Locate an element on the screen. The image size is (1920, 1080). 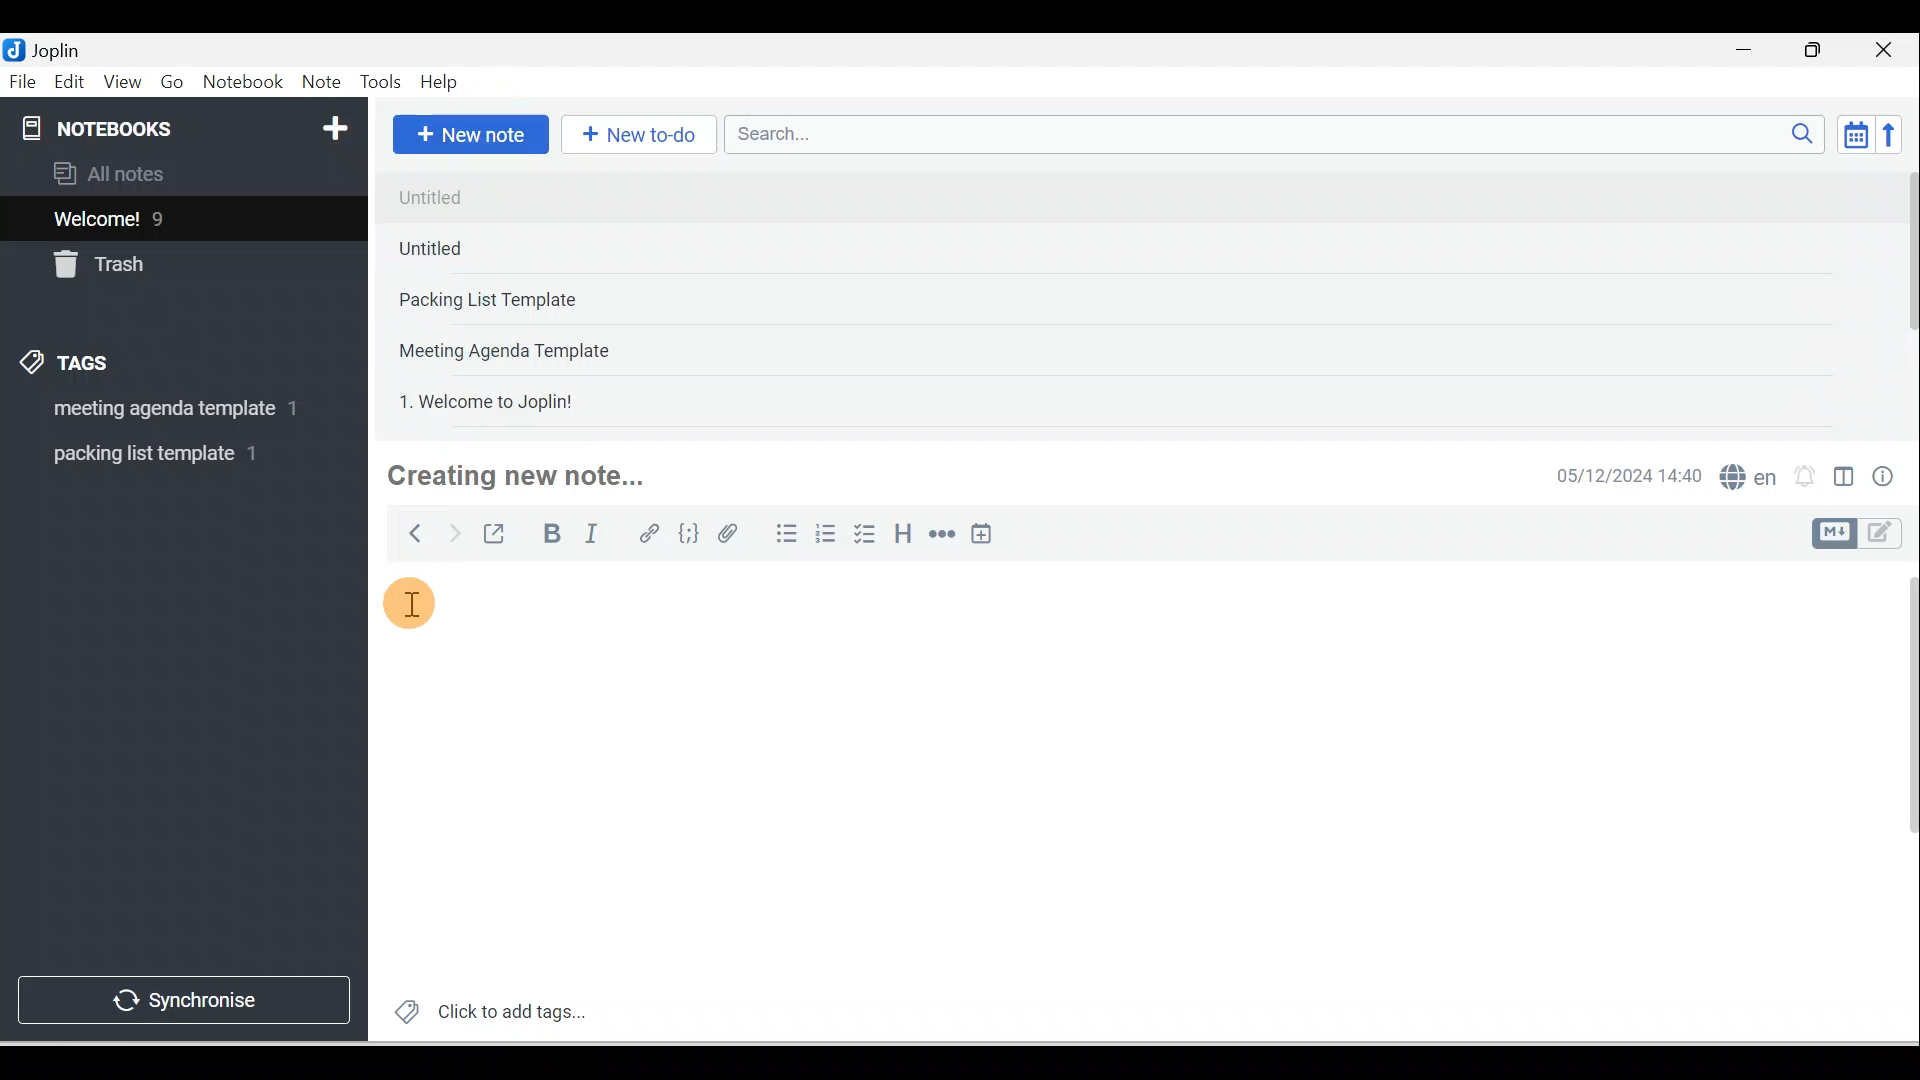
Help is located at coordinates (440, 83).